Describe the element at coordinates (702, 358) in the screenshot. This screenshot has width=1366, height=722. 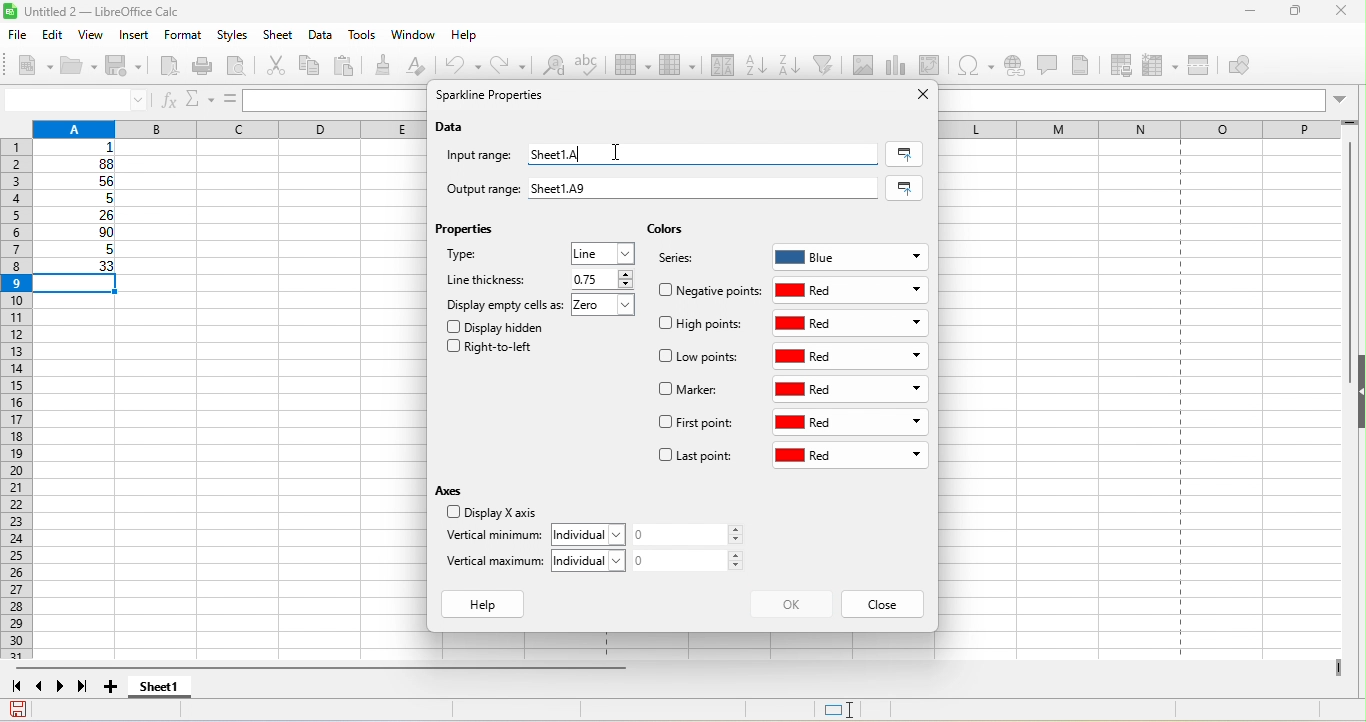
I see `low points` at that location.